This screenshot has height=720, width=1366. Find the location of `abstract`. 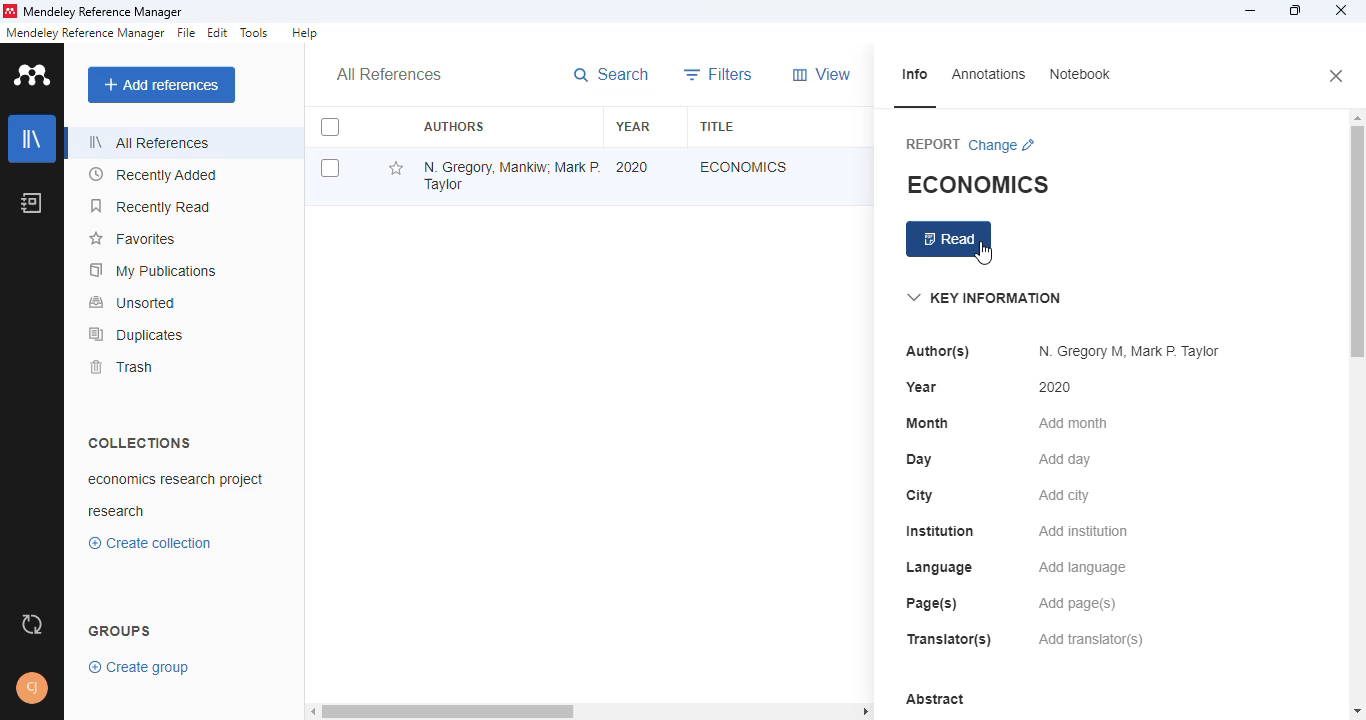

abstract is located at coordinates (935, 699).